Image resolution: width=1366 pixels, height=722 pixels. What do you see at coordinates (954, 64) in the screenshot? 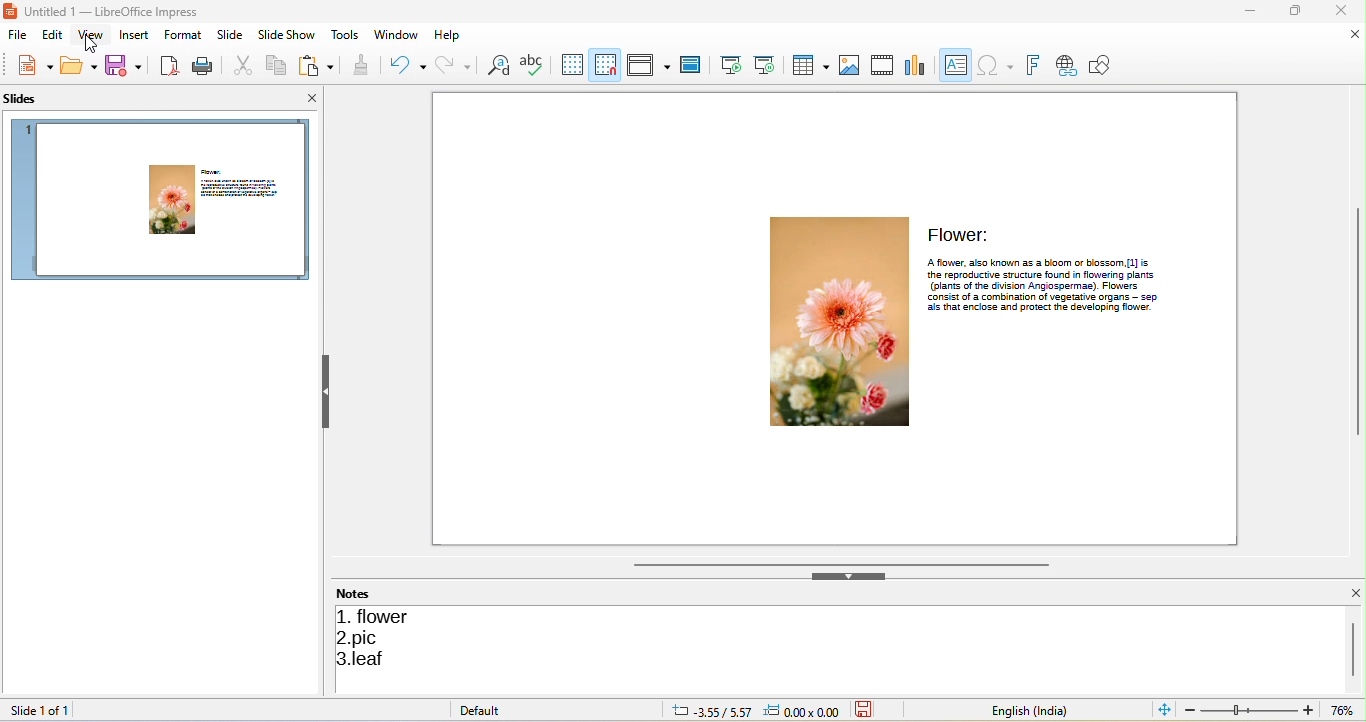
I see `text box` at bounding box center [954, 64].